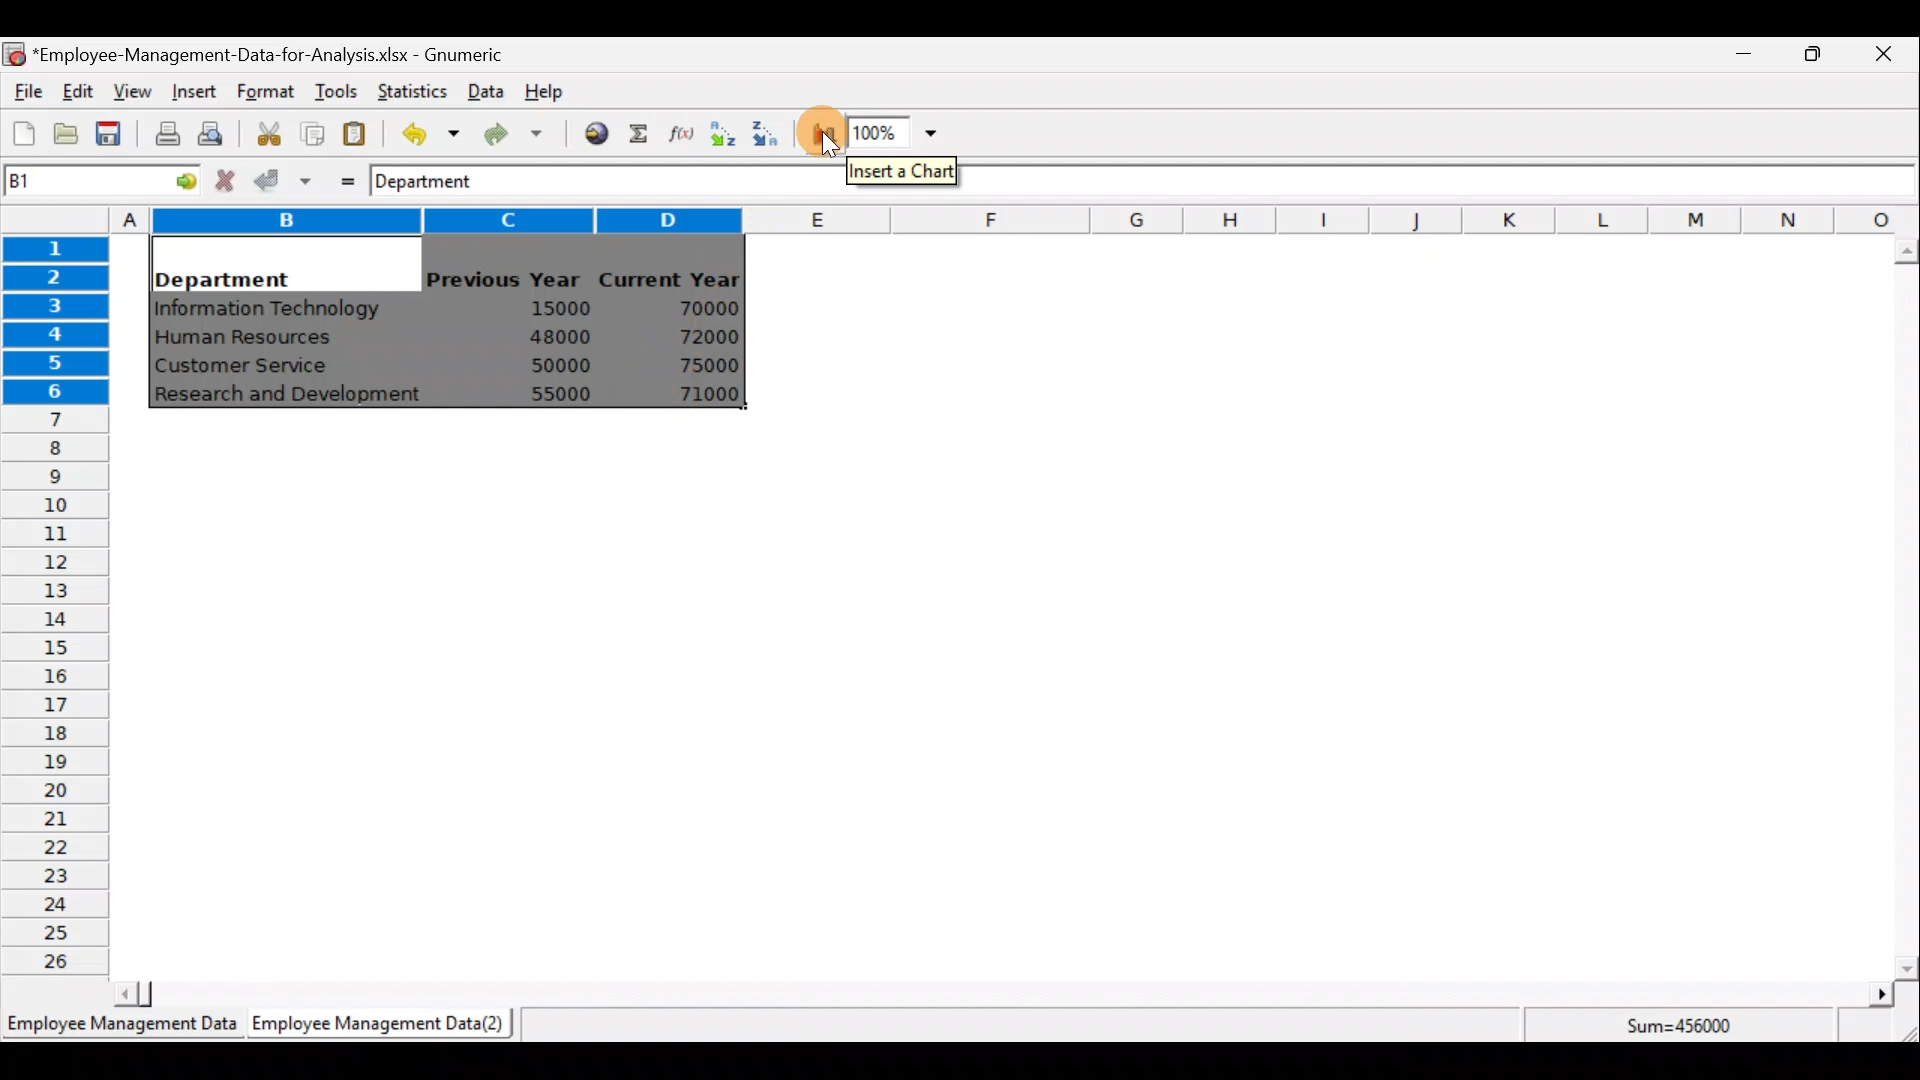 This screenshot has width=1920, height=1080. I want to click on Sum into the current cell, so click(635, 133).